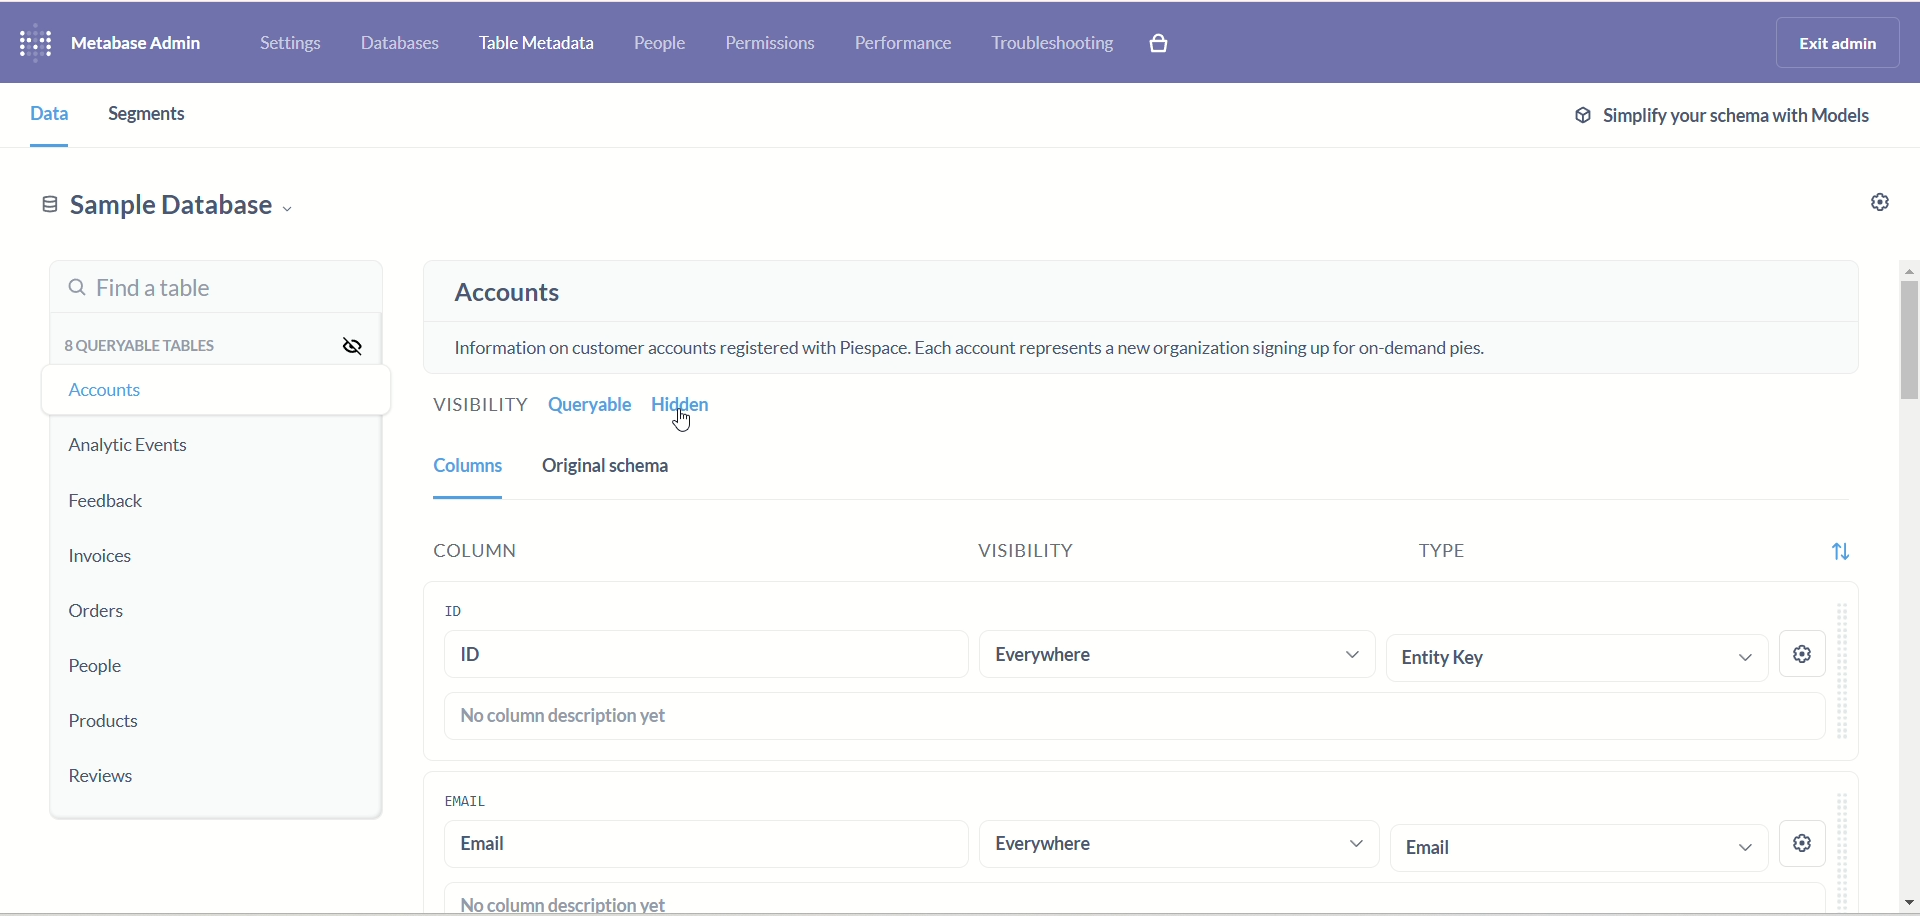  I want to click on visibility, so click(477, 404).